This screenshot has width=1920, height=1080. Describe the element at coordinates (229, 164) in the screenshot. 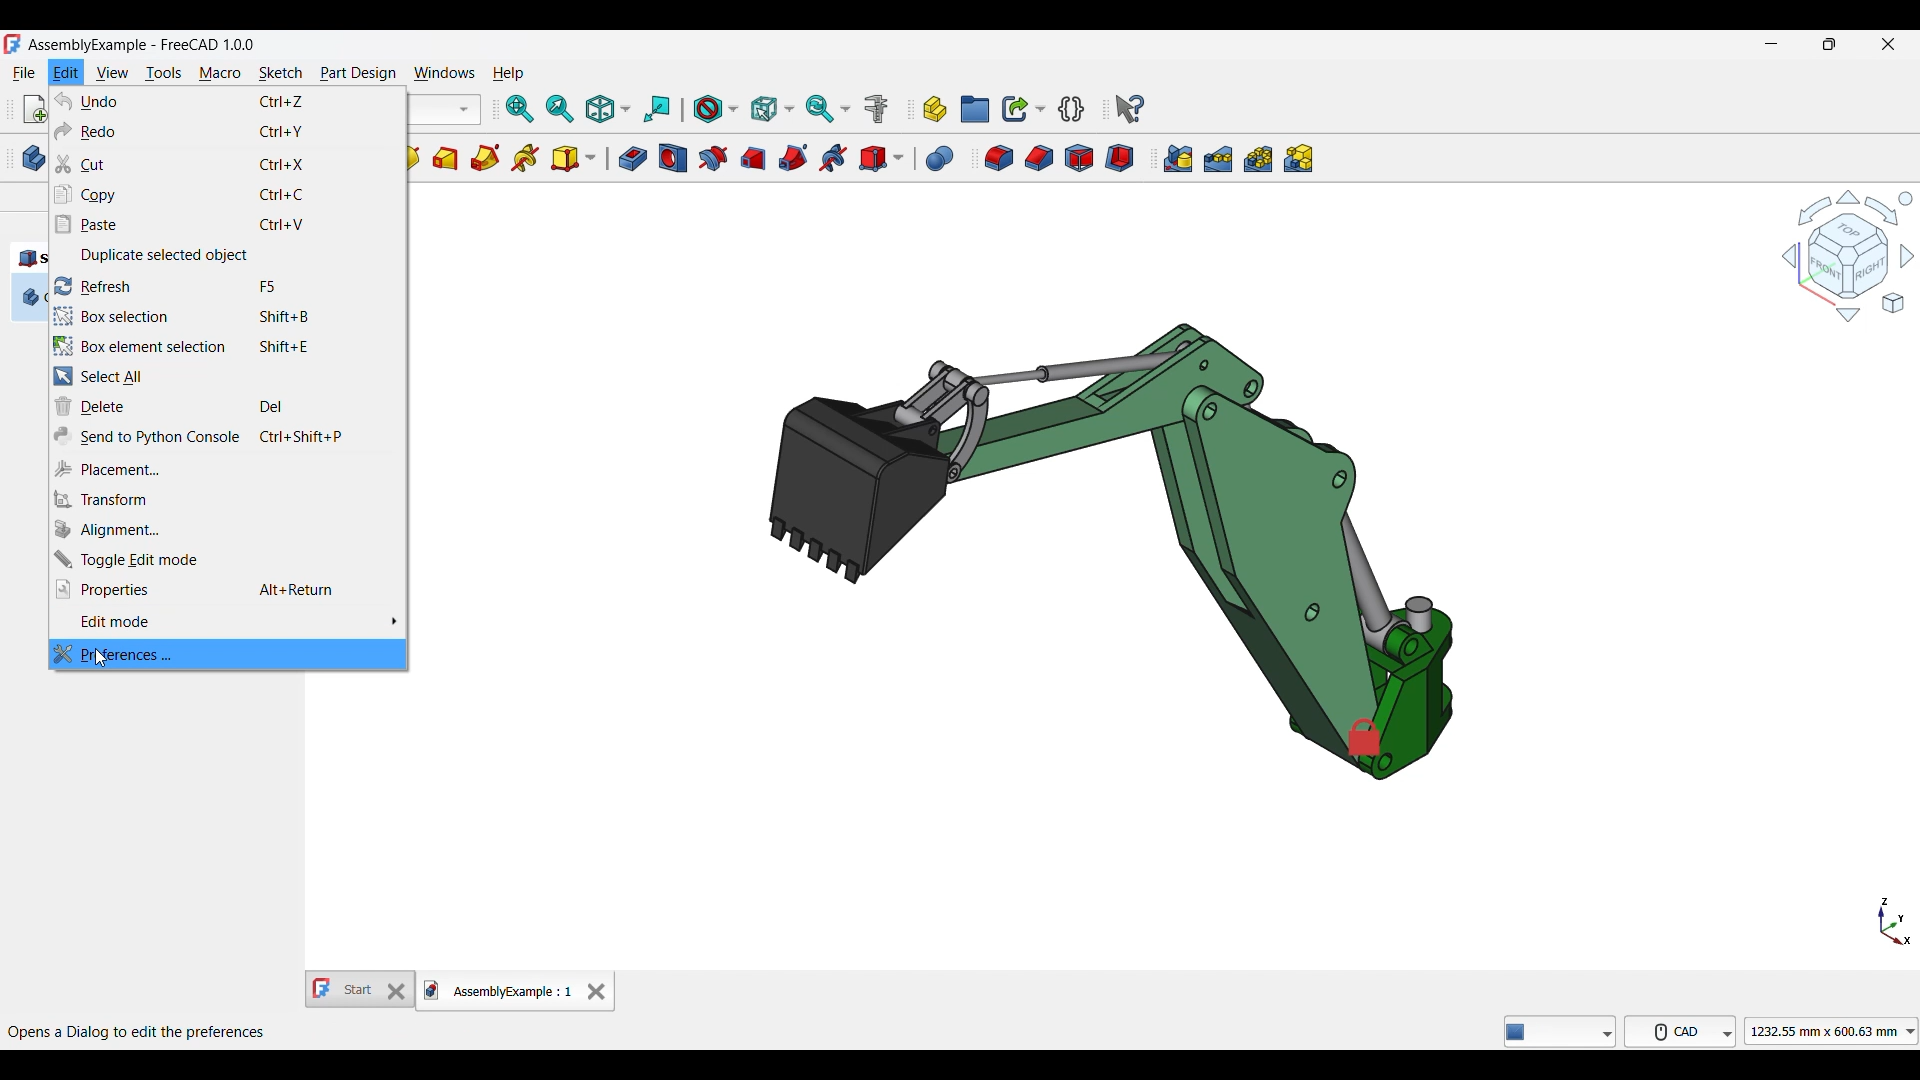

I see `Cut` at that location.